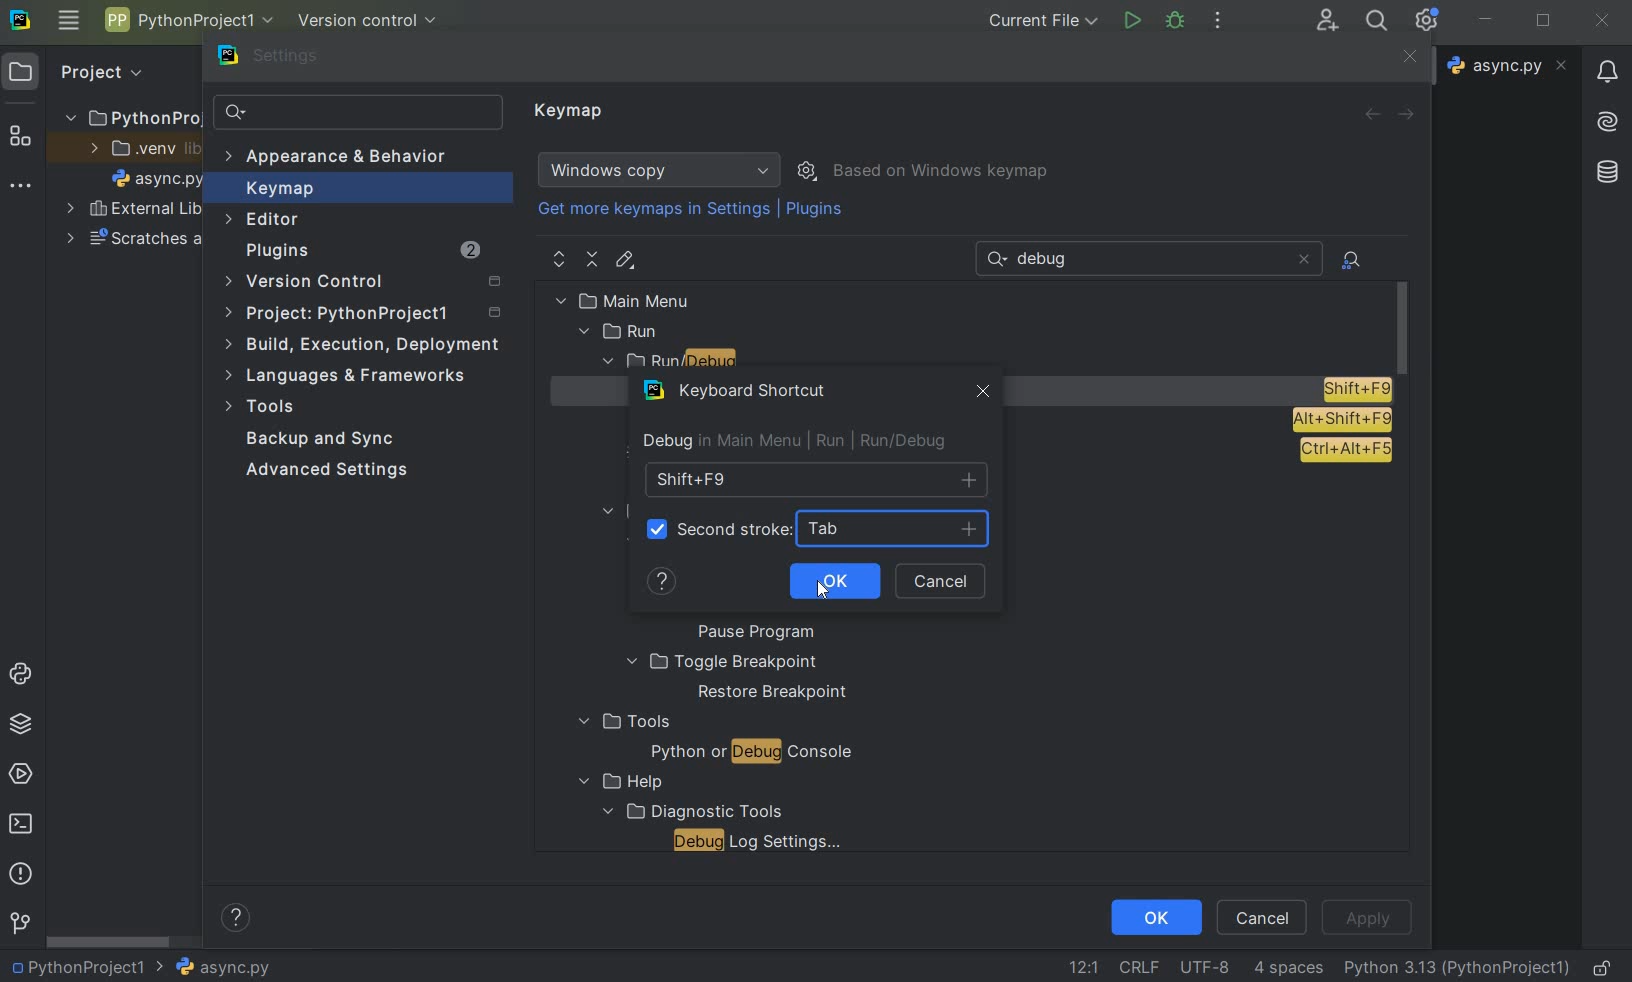 The height and width of the screenshot is (982, 1632). What do you see at coordinates (763, 841) in the screenshot?
I see `debug log settings` at bounding box center [763, 841].